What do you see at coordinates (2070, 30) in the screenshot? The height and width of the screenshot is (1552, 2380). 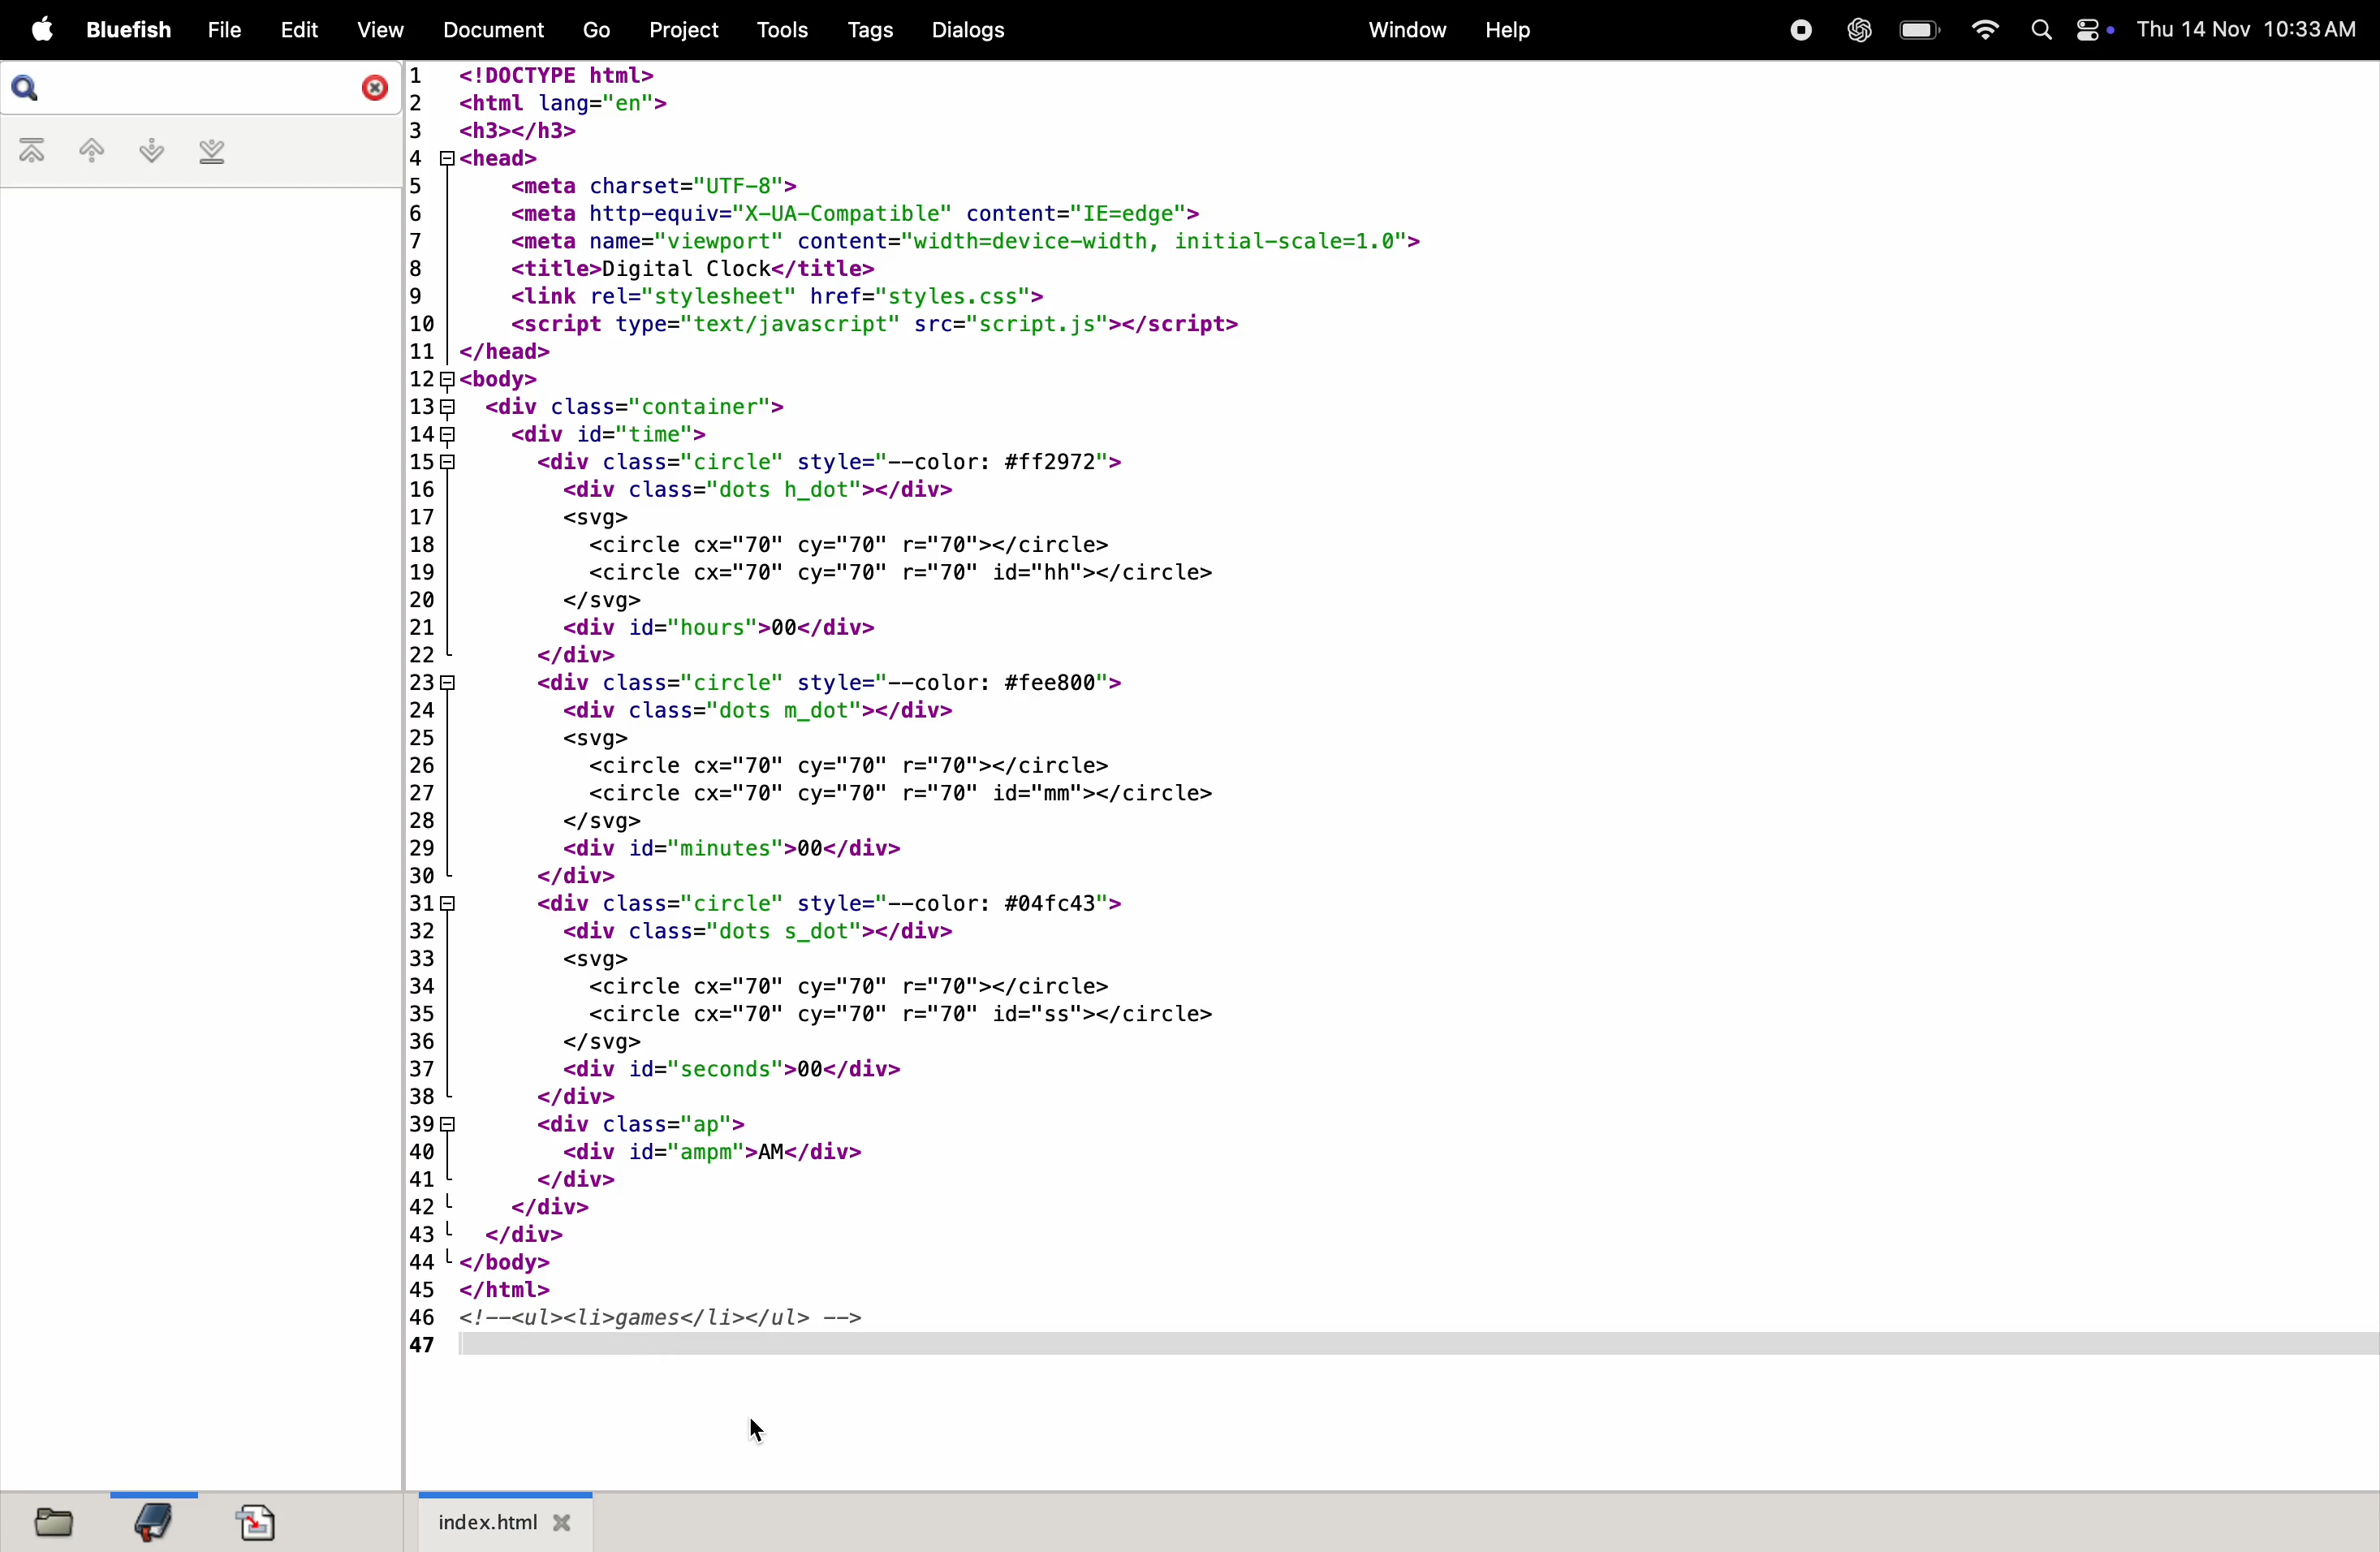 I see `apple widgets` at bounding box center [2070, 30].